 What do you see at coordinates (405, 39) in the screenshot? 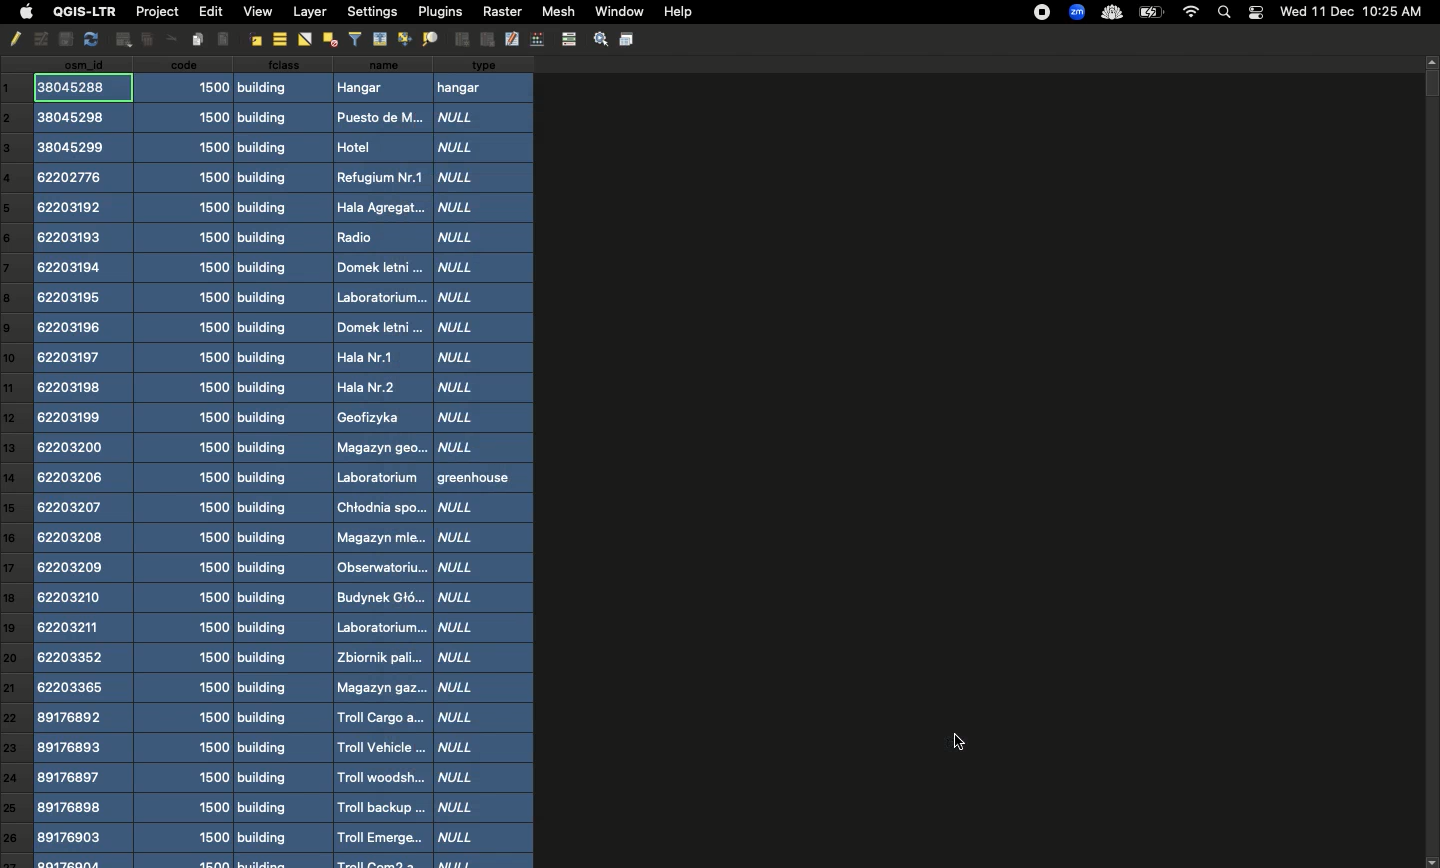
I see `Align Bottom` at bounding box center [405, 39].